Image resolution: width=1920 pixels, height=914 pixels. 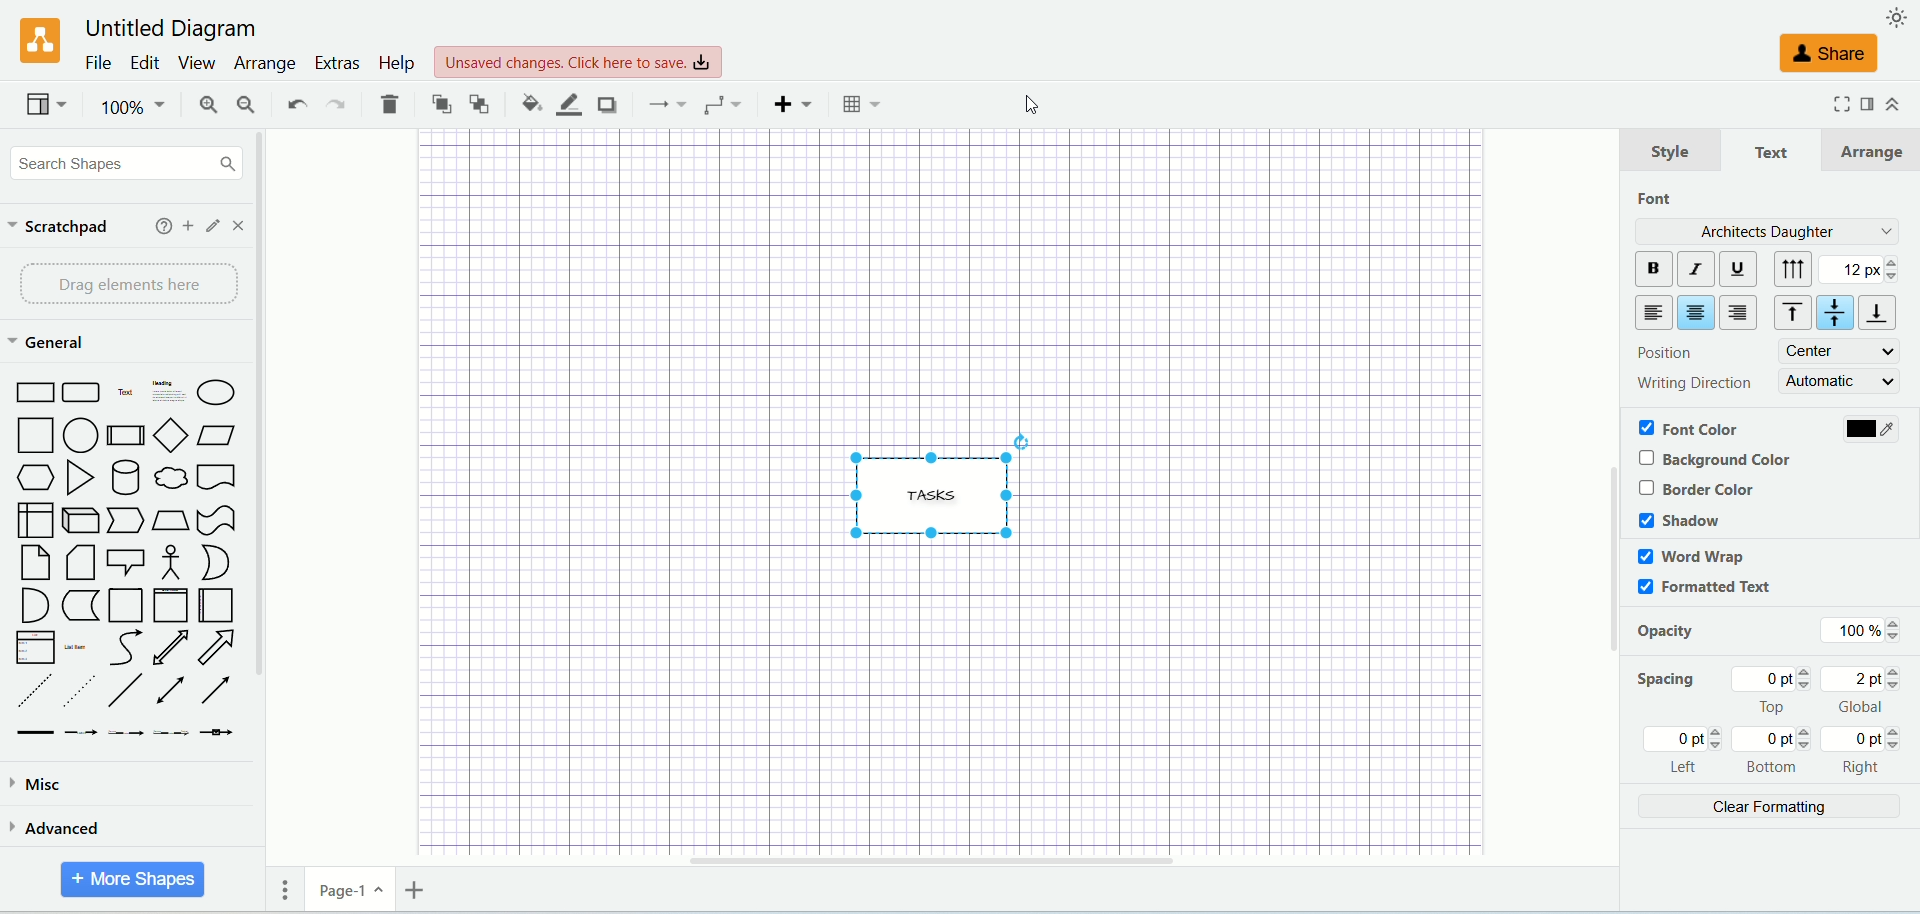 What do you see at coordinates (1868, 105) in the screenshot?
I see `format` at bounding box center [1868, 105].